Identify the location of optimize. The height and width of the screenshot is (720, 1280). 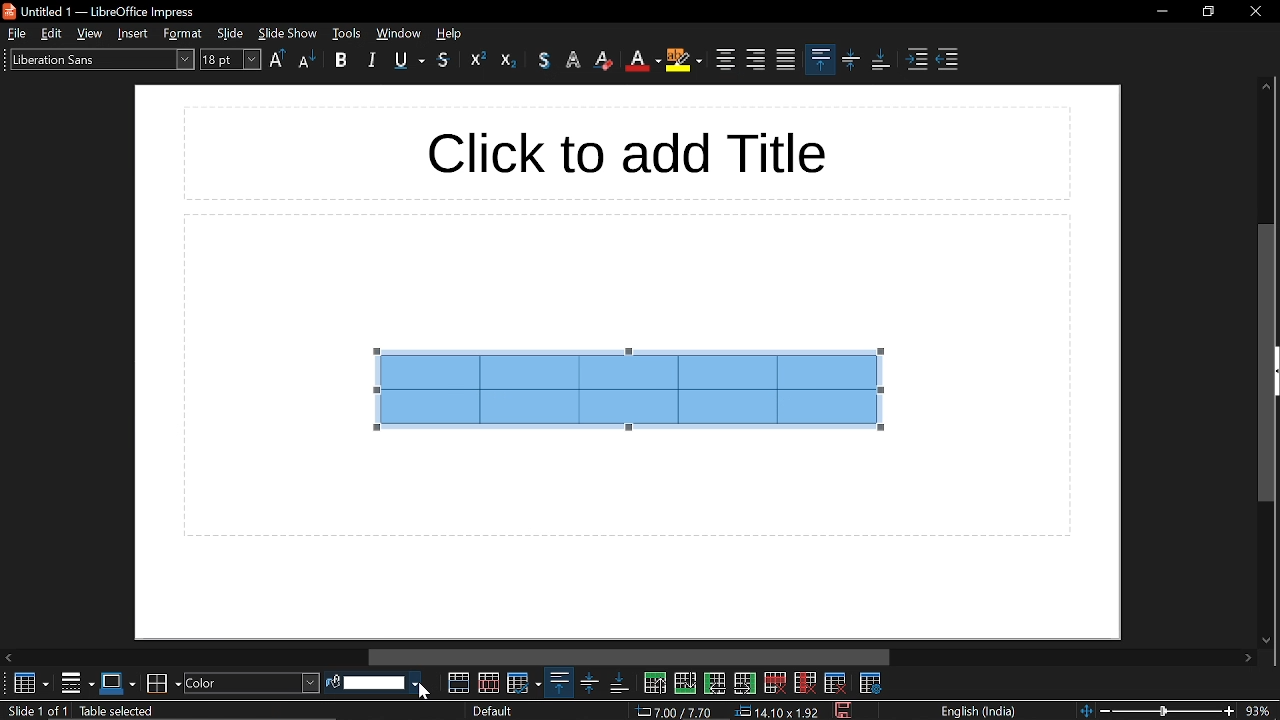
(525, 682).